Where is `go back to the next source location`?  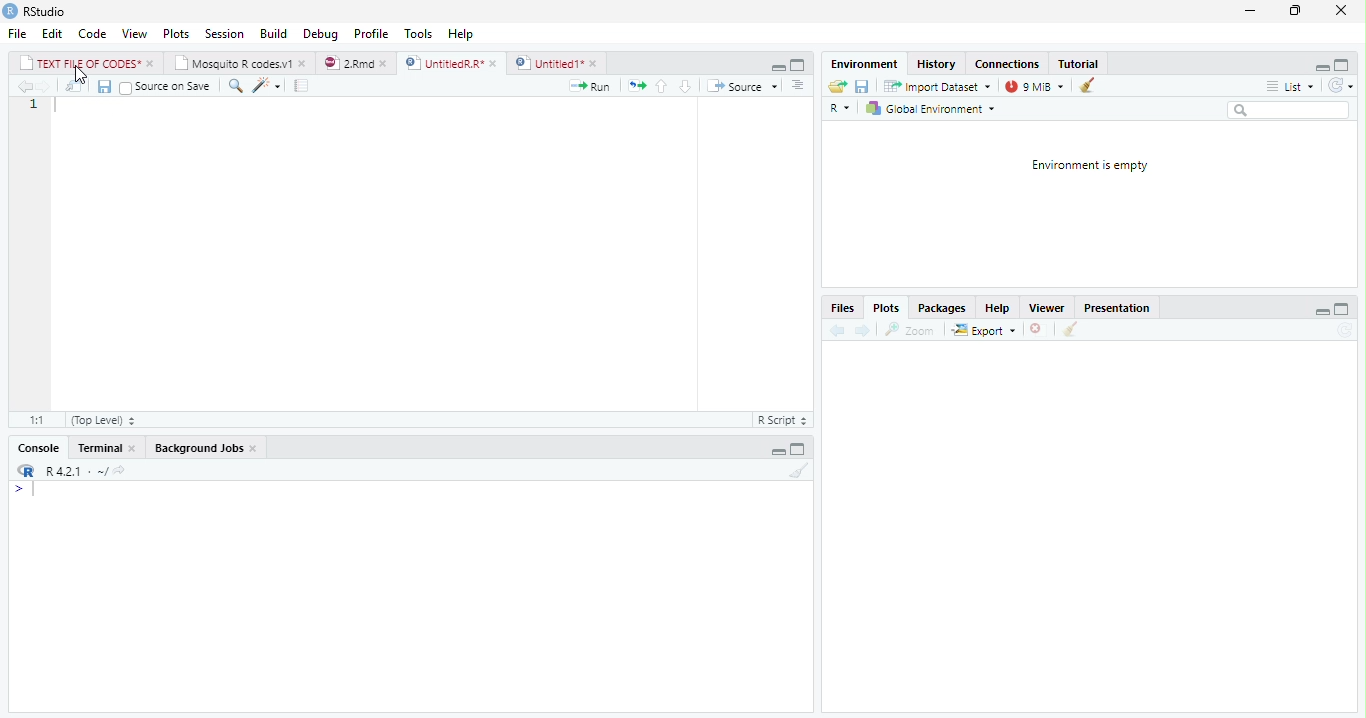 go back to the next source location is located at coordinates (50, 87).